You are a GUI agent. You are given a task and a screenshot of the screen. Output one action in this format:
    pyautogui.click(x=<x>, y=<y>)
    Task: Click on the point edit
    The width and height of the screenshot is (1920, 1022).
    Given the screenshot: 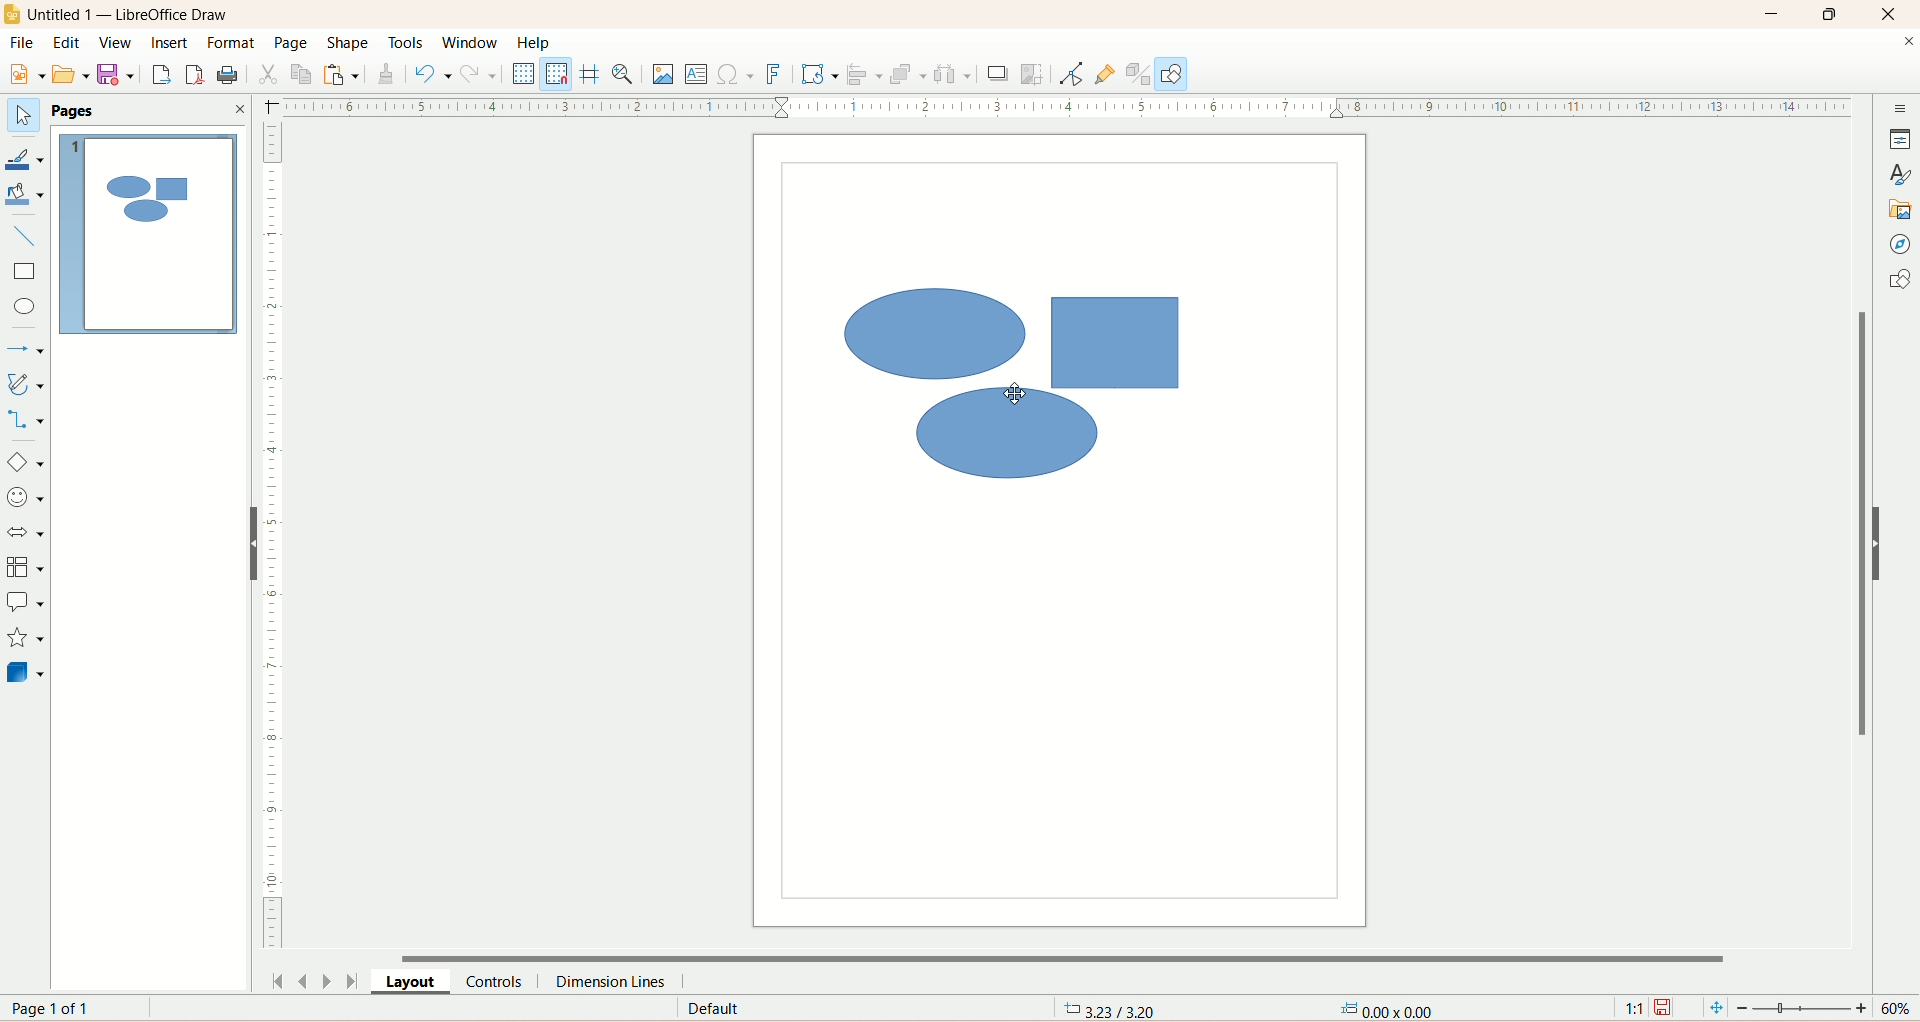 What is the action you would take?
    pyautogui.click(x=1068, y=74)
    